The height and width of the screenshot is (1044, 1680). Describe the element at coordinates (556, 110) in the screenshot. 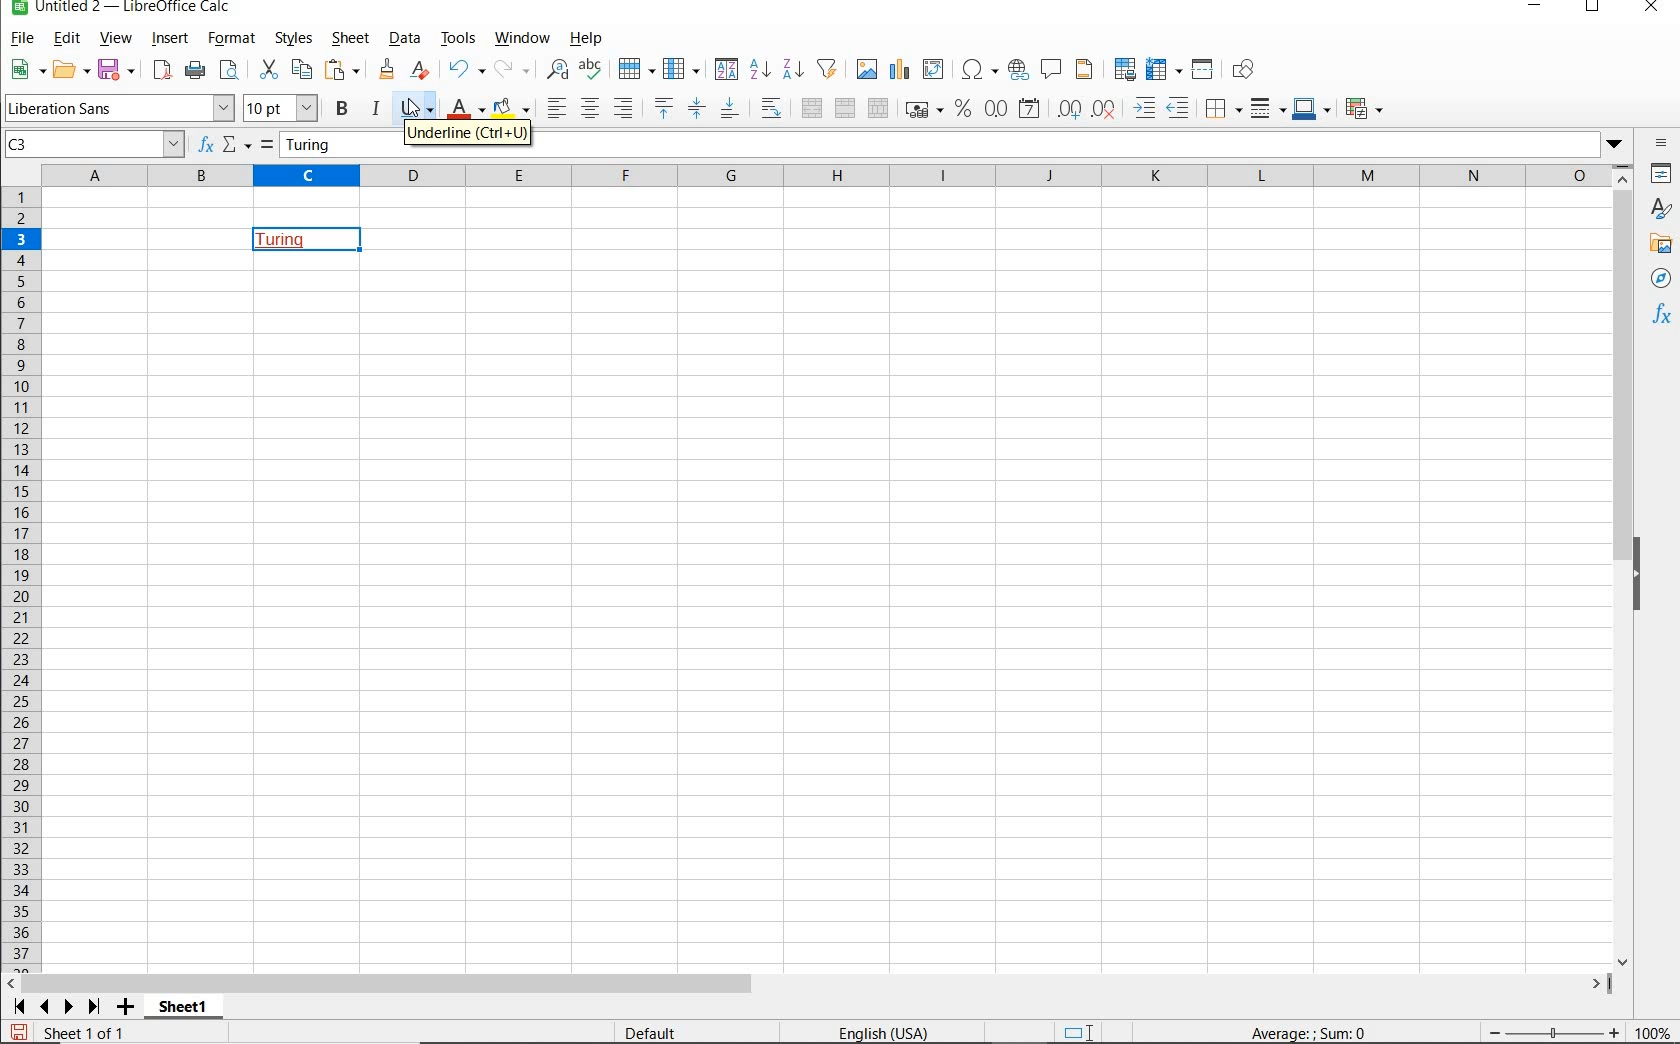

I see `ALIGN LEFT` at that location.